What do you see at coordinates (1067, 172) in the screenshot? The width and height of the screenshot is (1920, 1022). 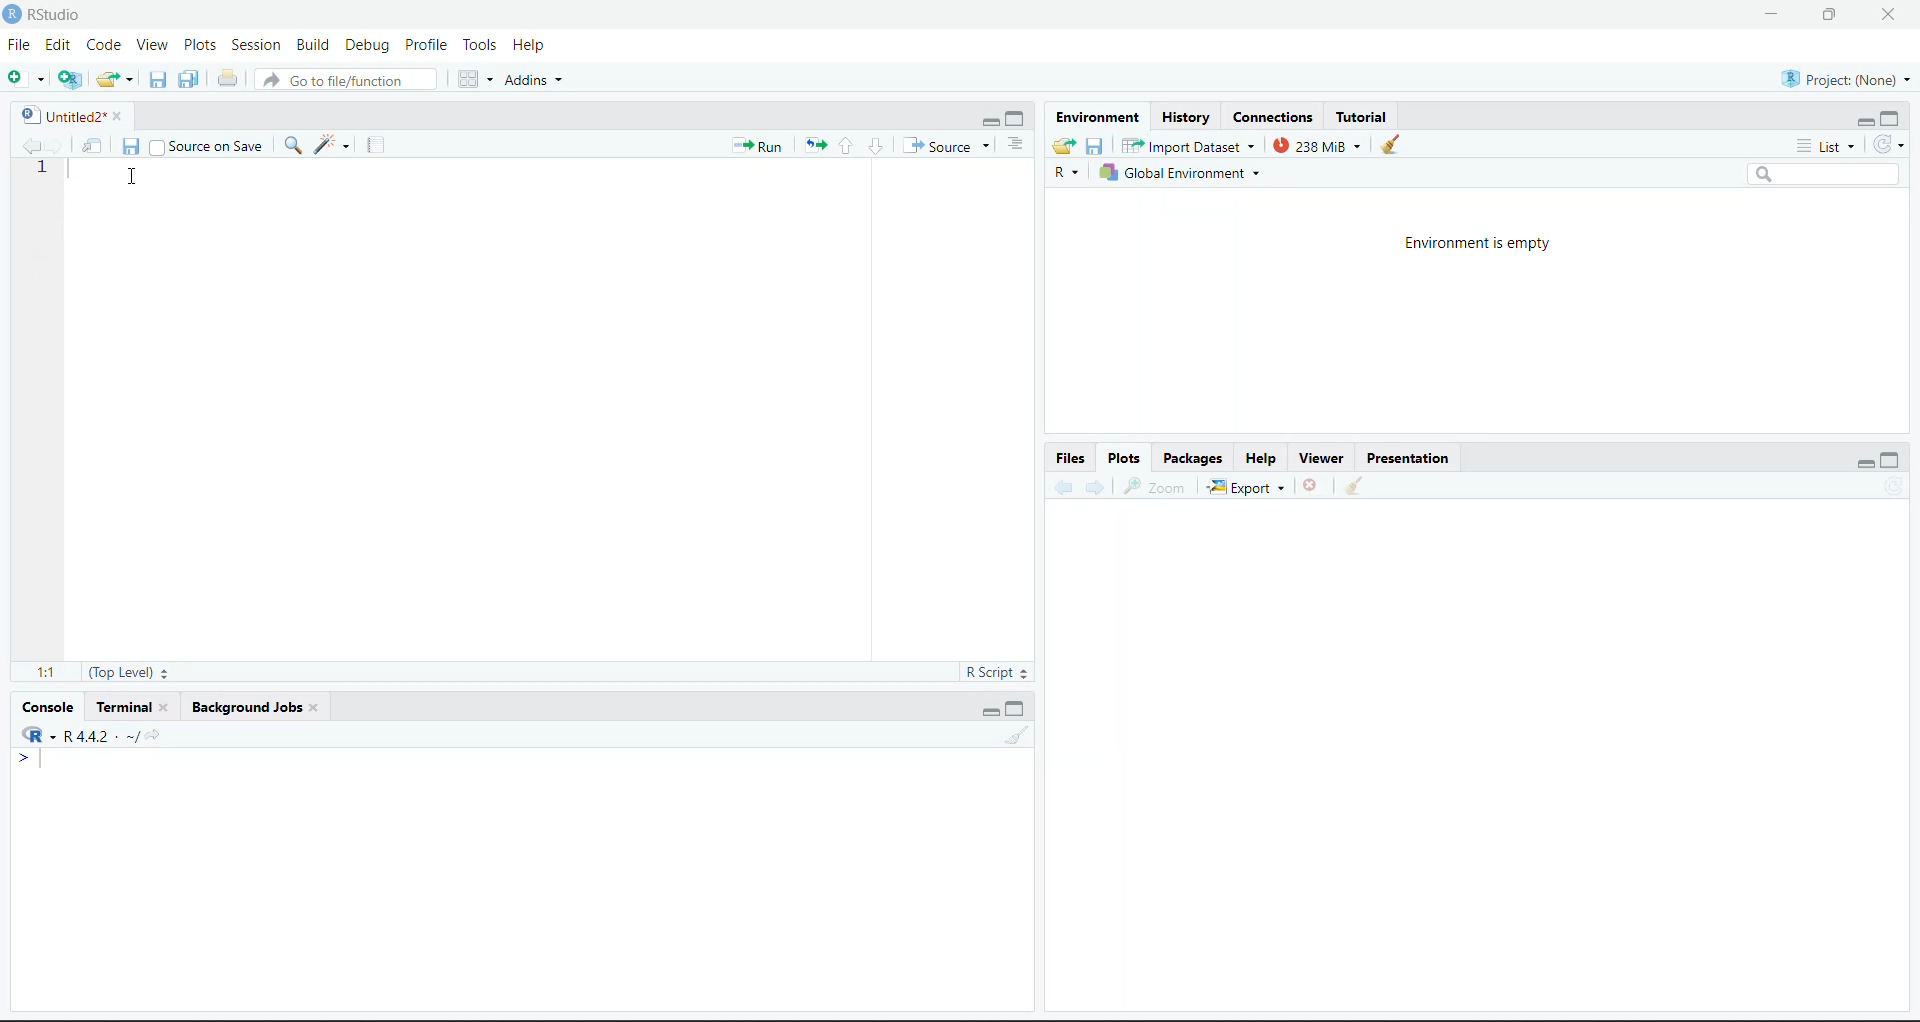 I see `R` at bounding box center [1067, 172].